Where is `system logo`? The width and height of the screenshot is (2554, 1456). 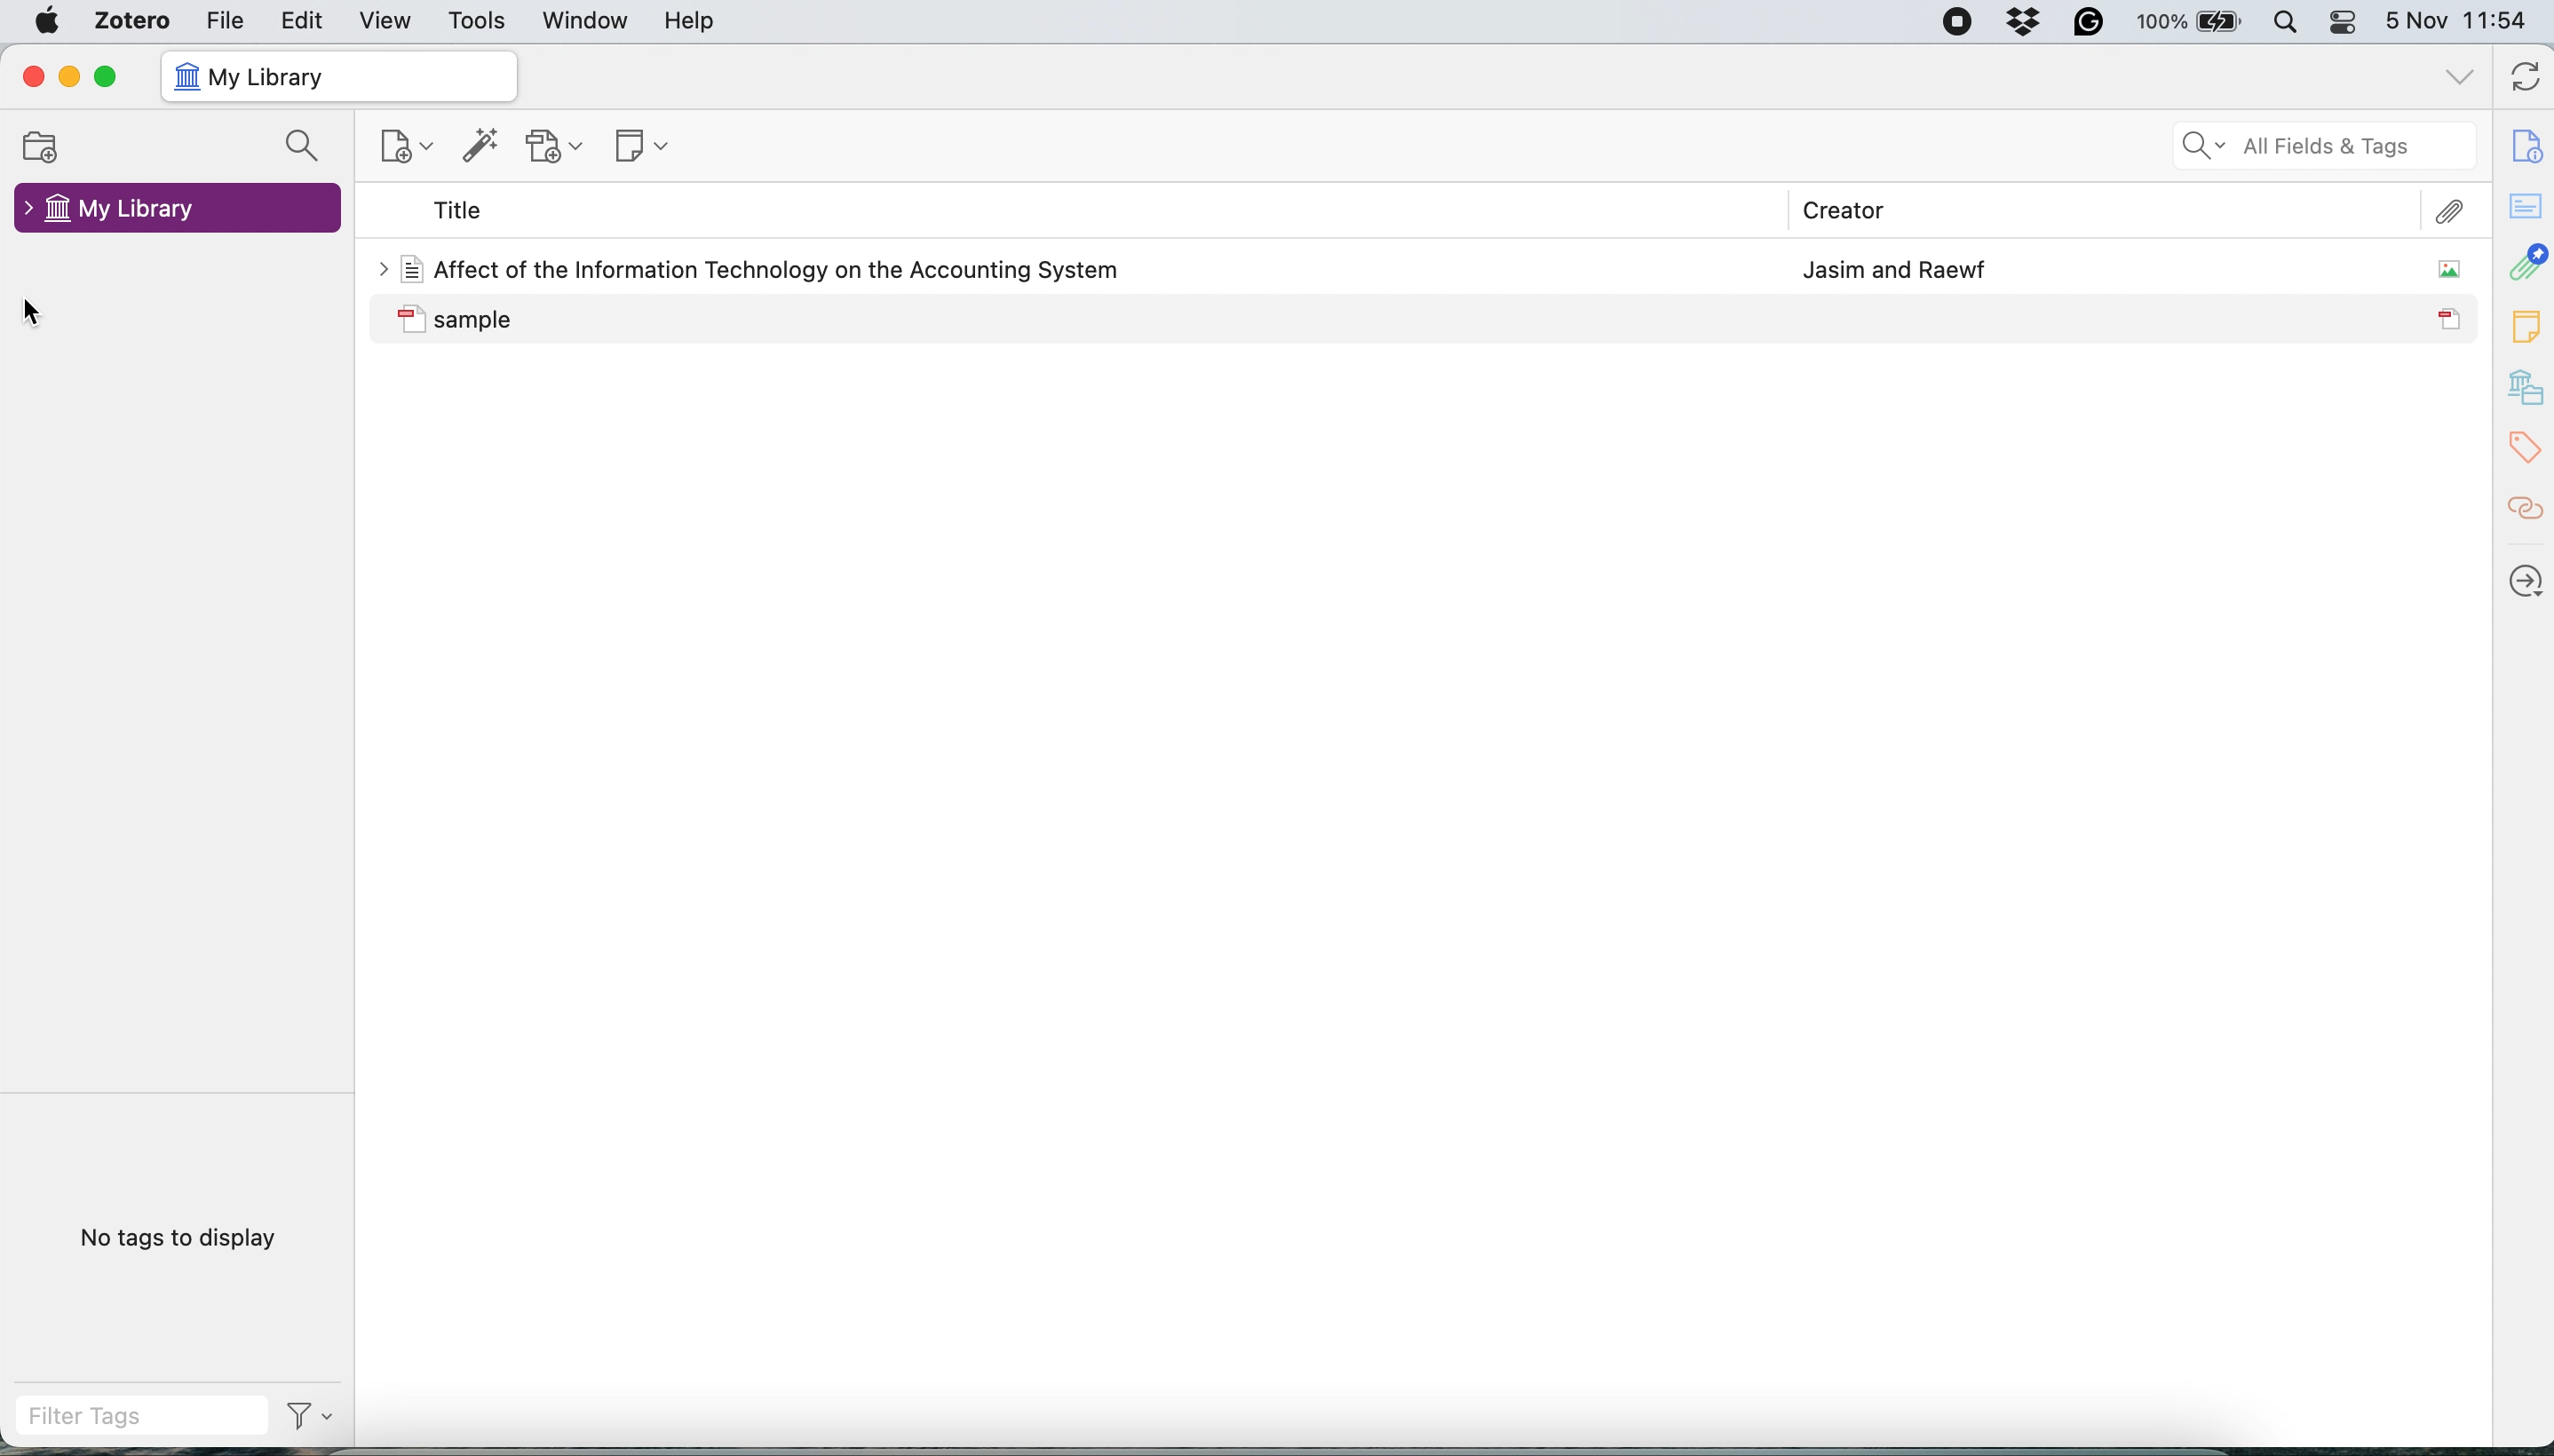 system logo is located at coordinates (50, 23).